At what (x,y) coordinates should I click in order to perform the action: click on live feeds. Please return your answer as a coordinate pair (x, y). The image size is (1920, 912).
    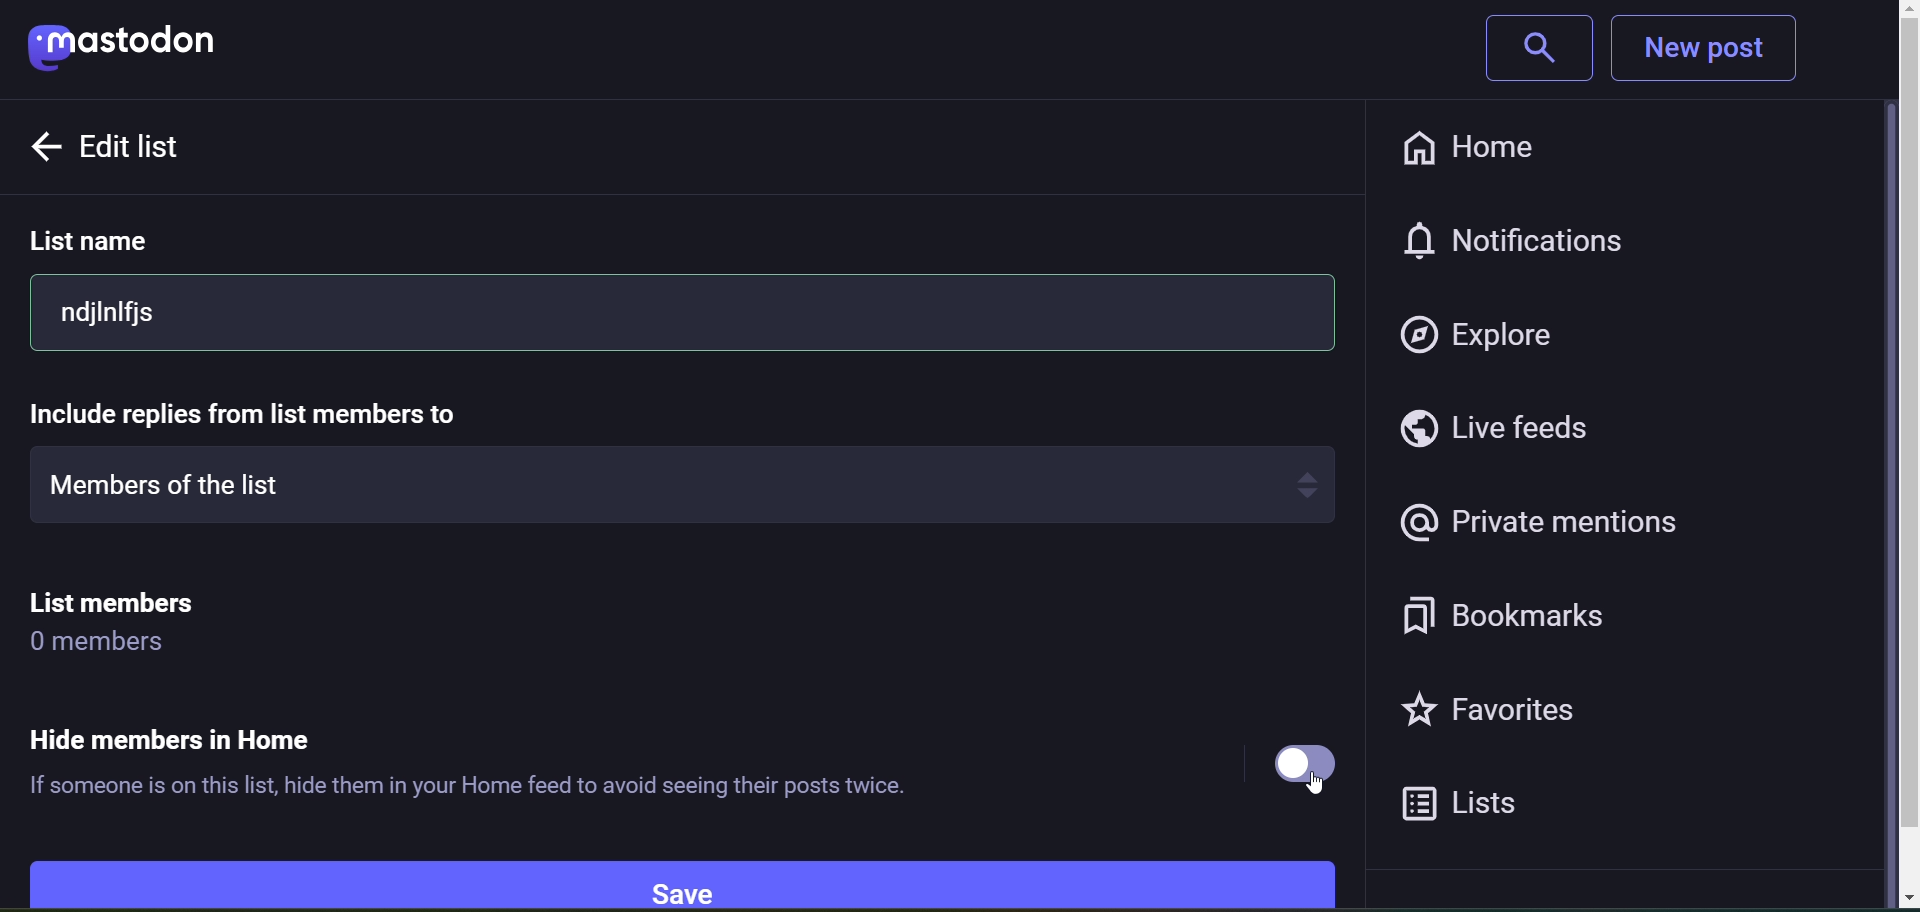
    Looking at the image, I should click on (1513, 431).